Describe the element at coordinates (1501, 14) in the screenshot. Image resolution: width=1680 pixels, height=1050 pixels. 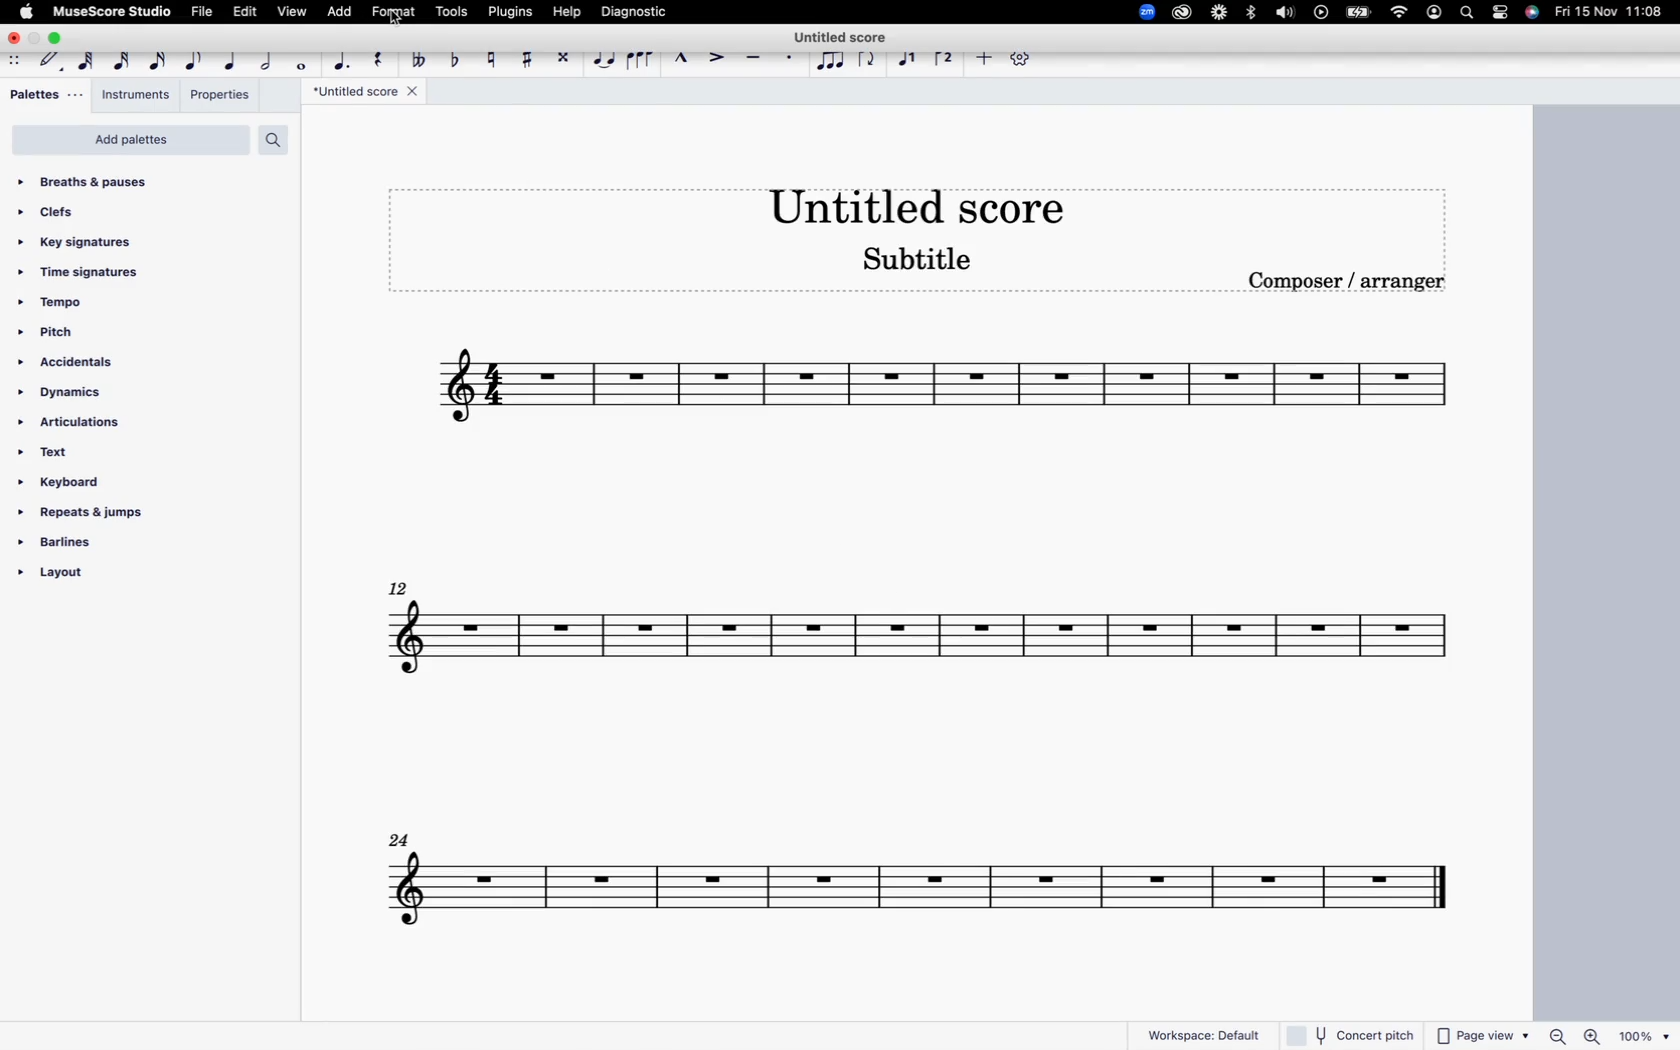
I see `settings` at that location.